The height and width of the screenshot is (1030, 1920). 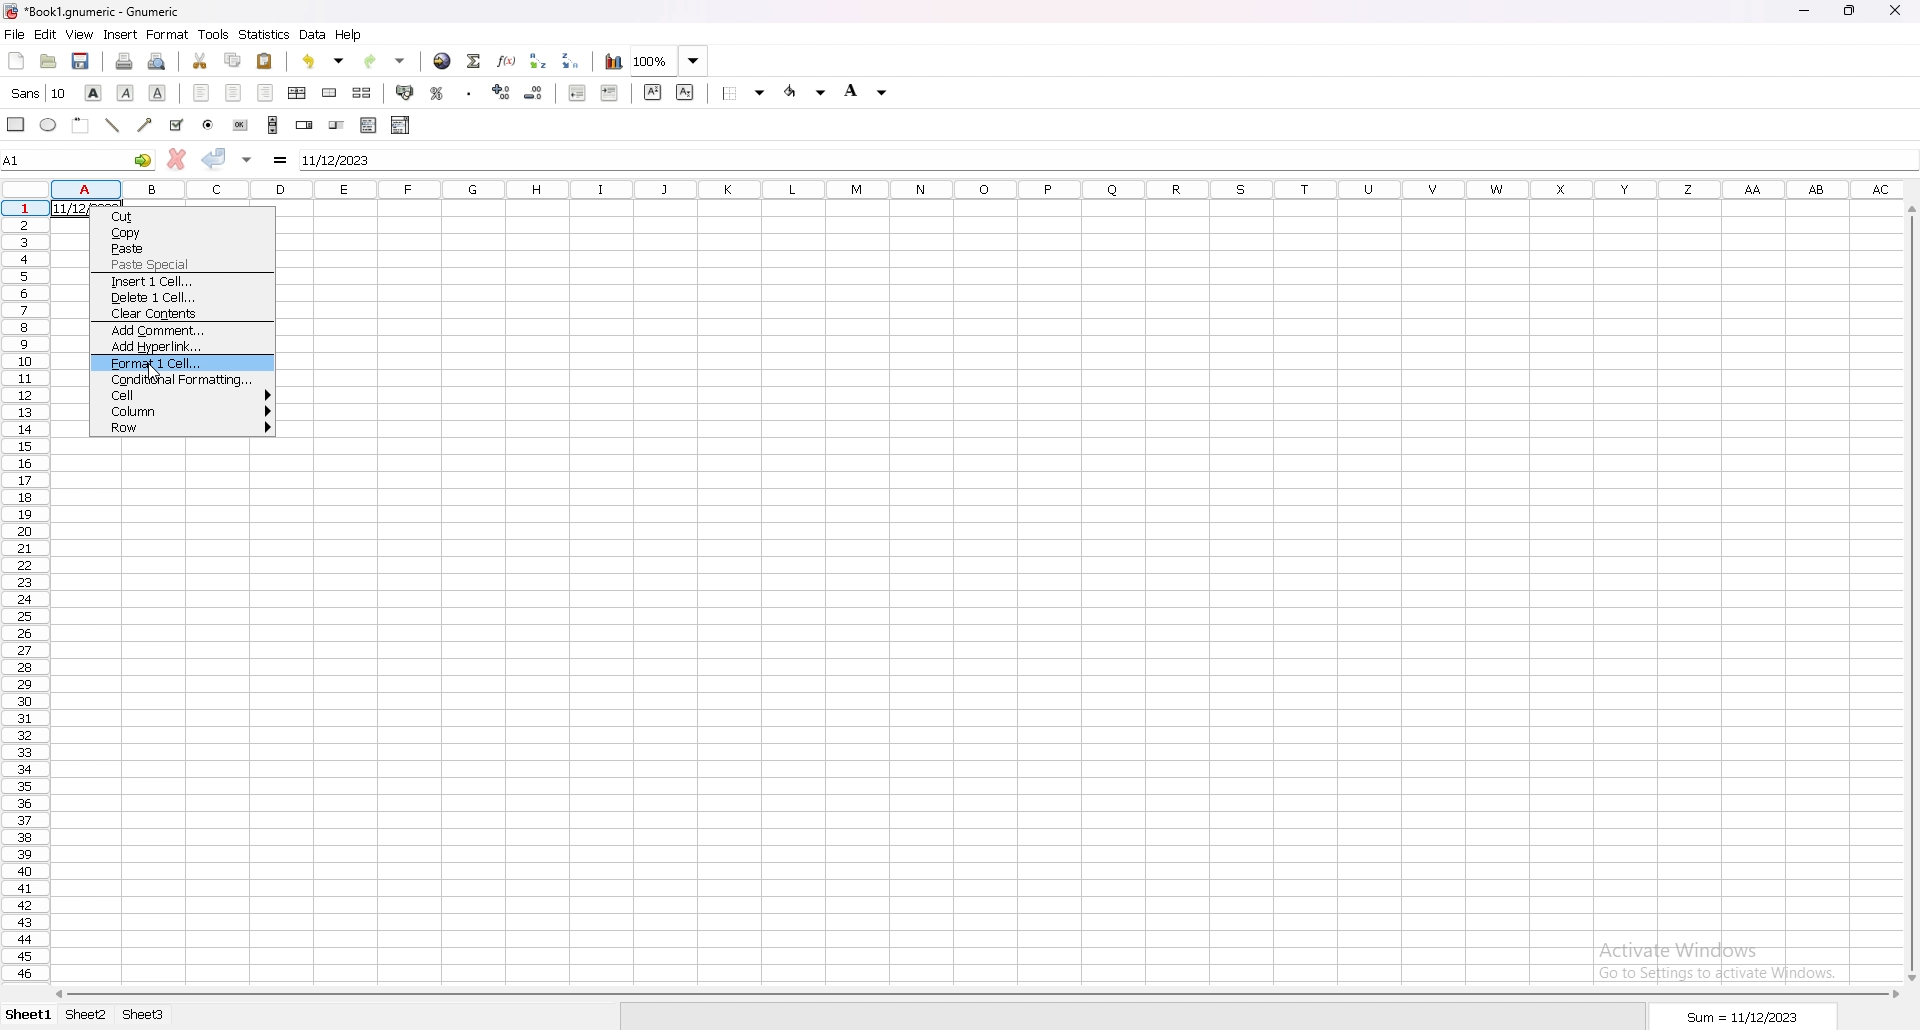 I want to click on 11/12, so click(x=73, y=209).